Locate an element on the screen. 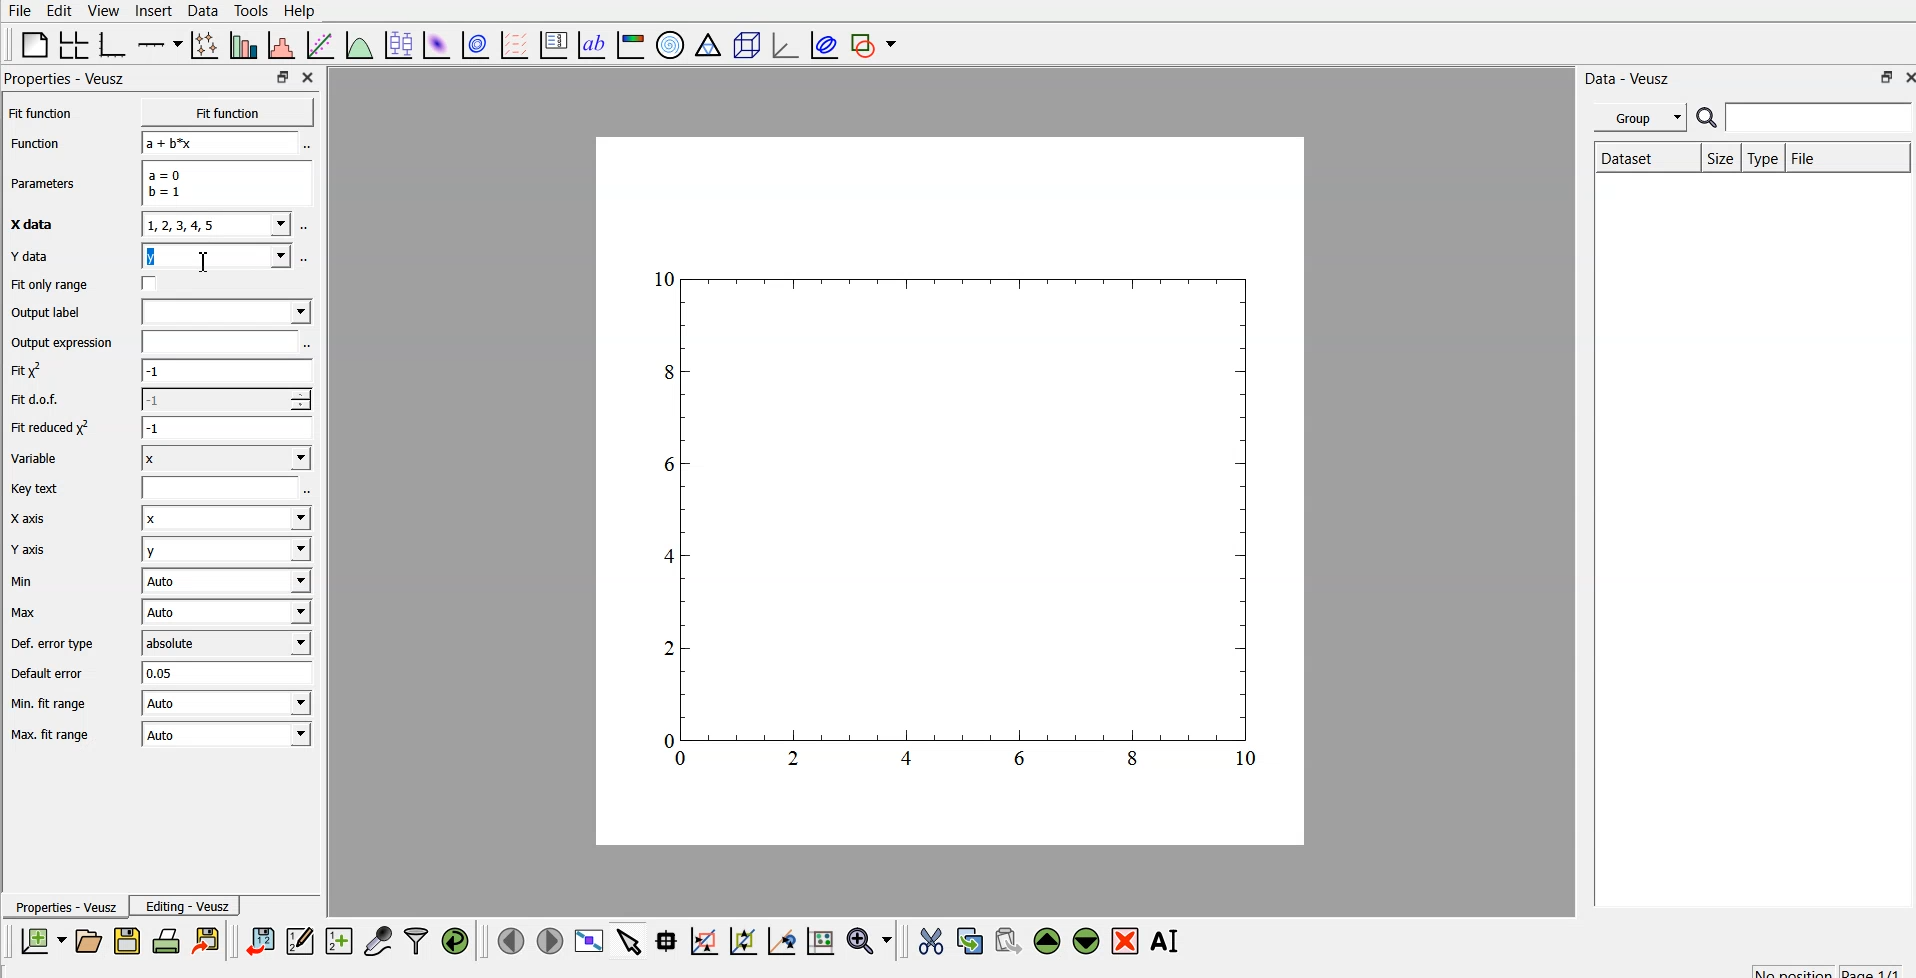 The image size is (1916, 978). plot a function is located at coordinates (358, 47).